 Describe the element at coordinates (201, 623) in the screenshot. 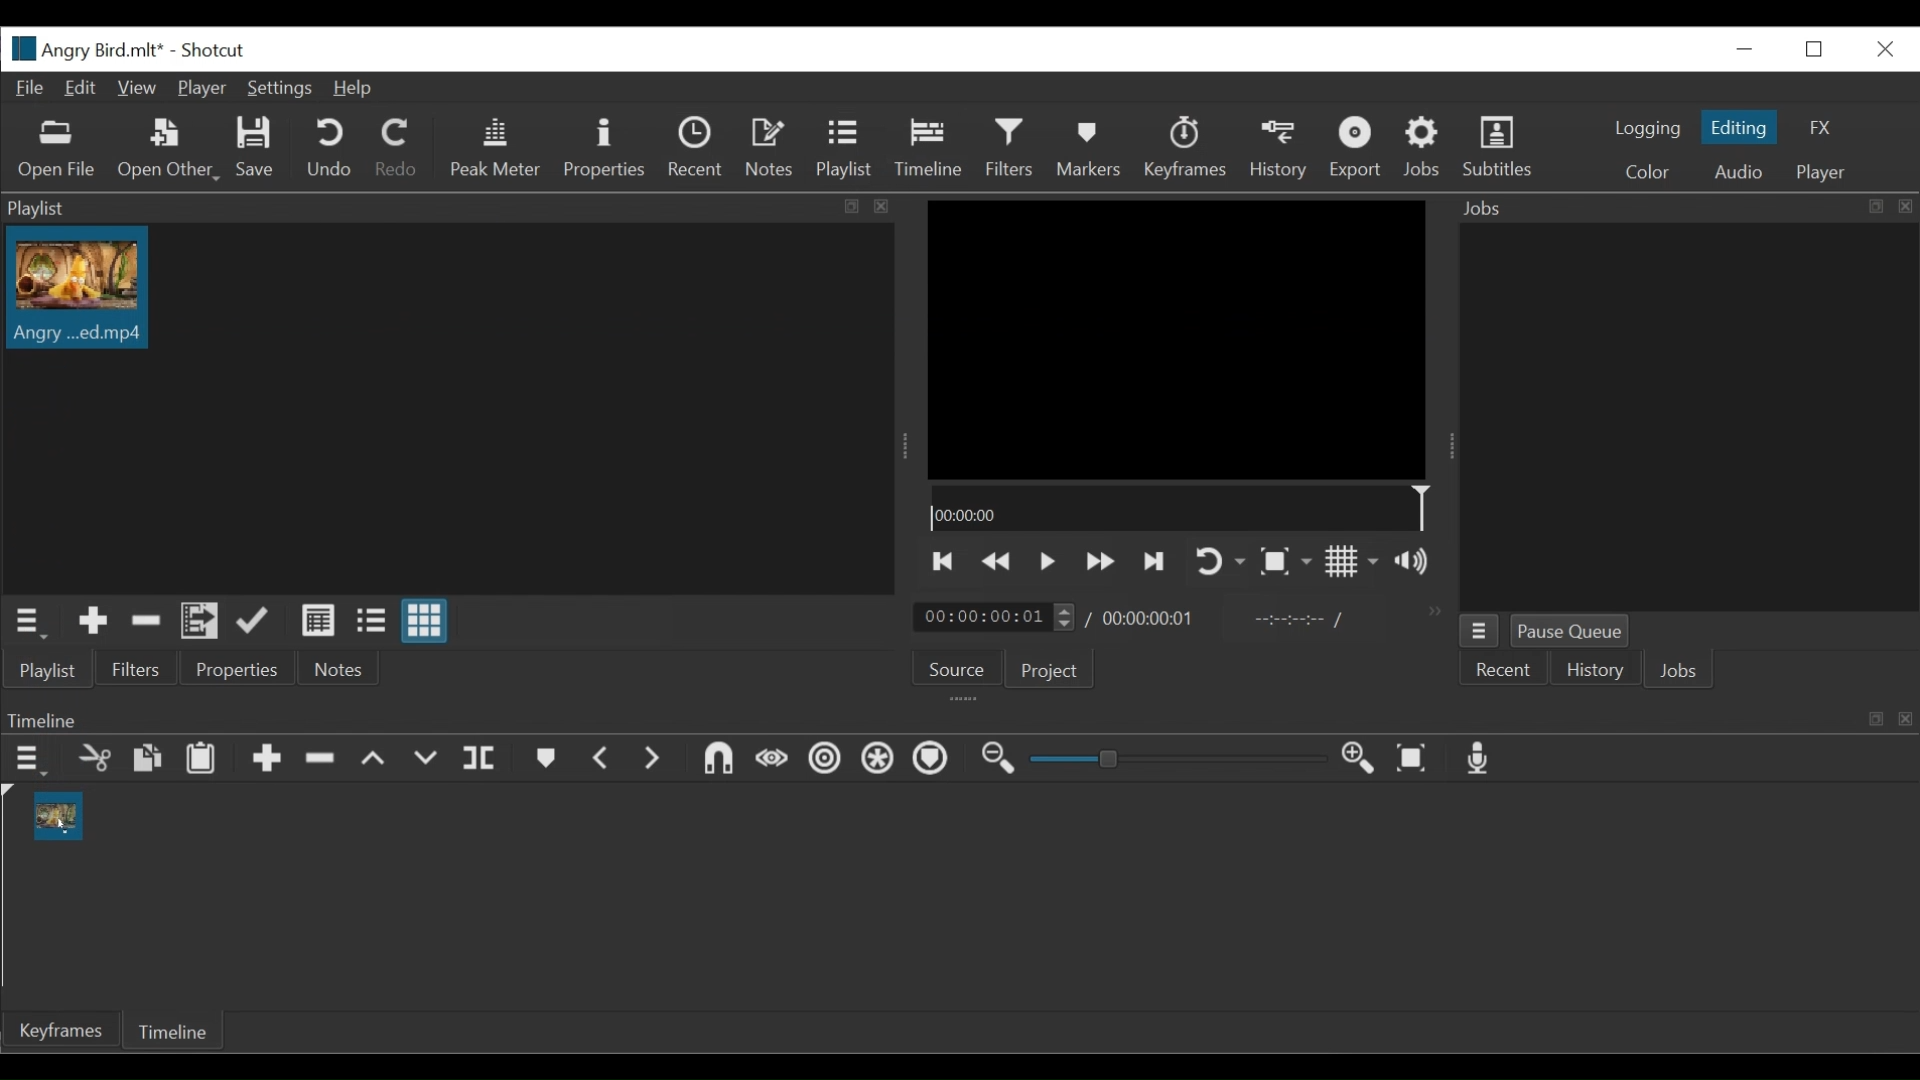

I see `Add files to the playlist` at that location.